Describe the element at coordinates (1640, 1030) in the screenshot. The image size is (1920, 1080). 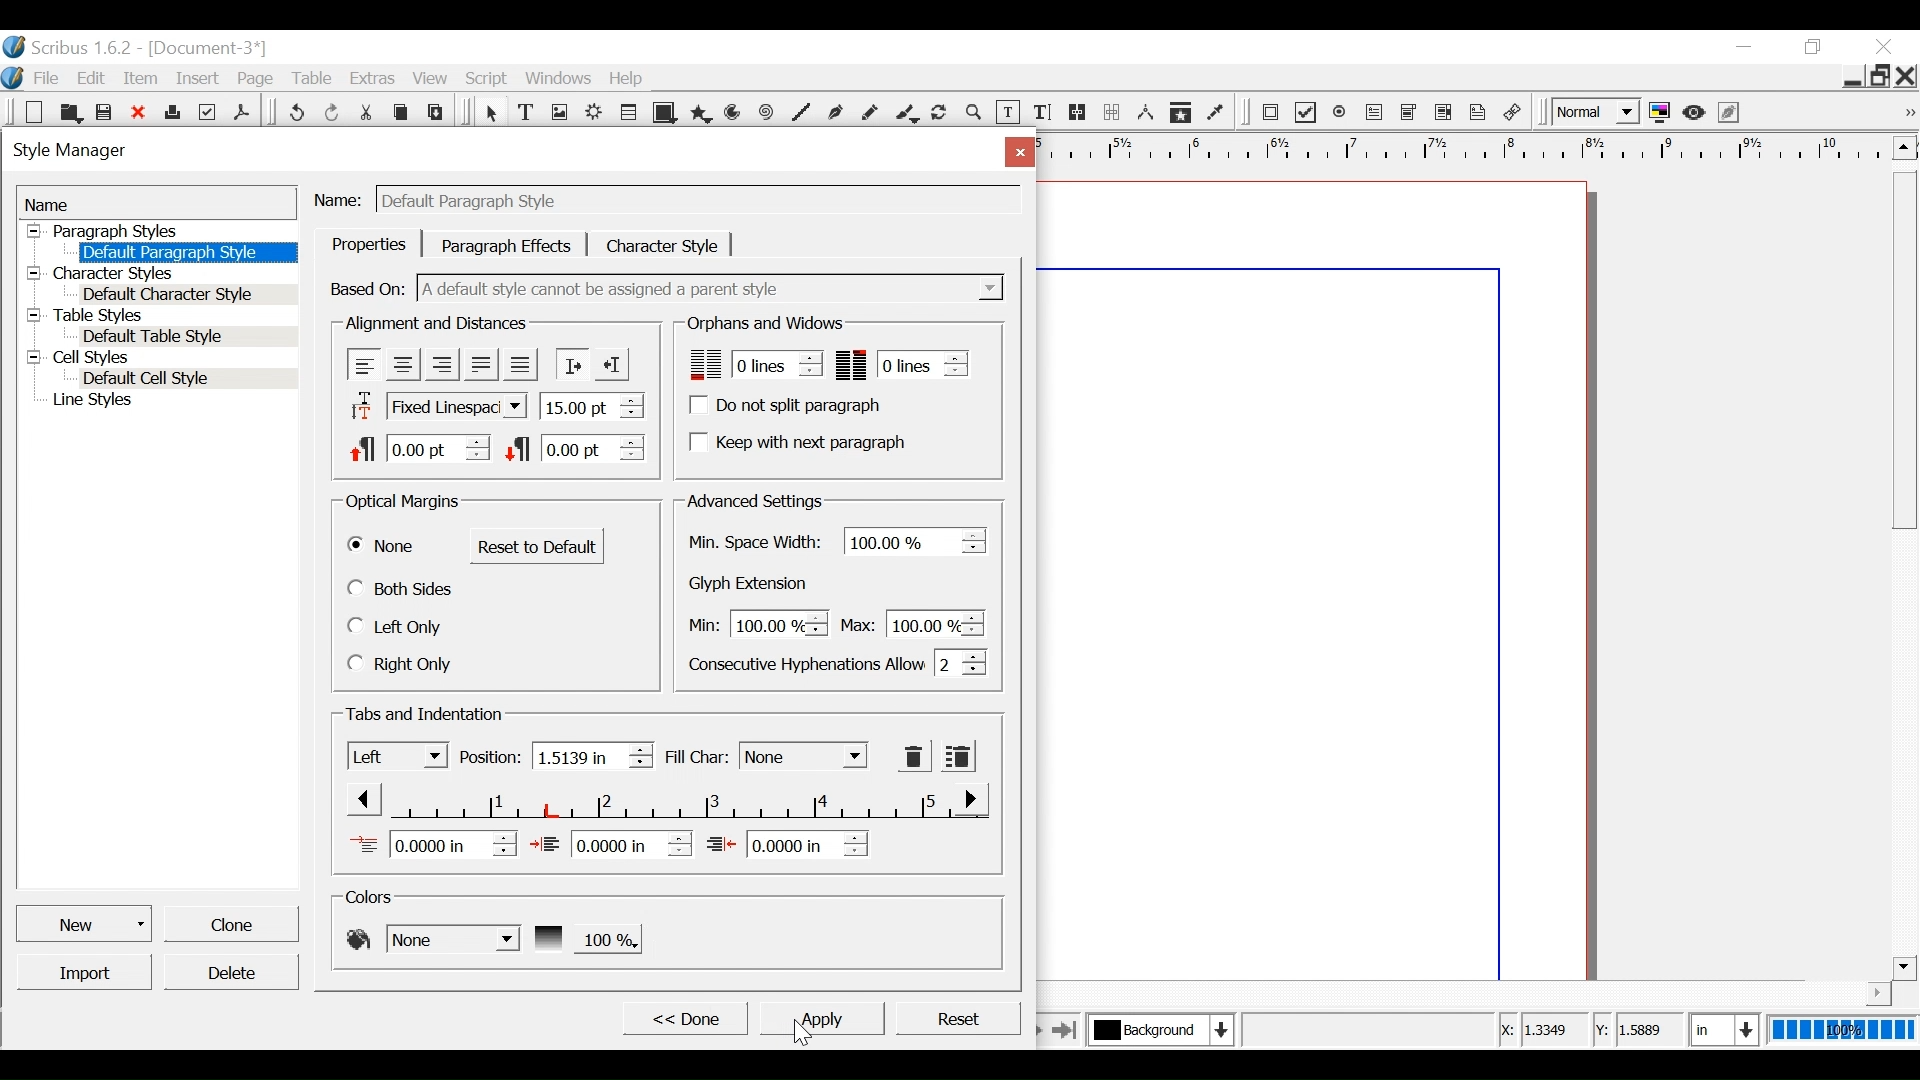
I see `Y Coordinates` at that location.